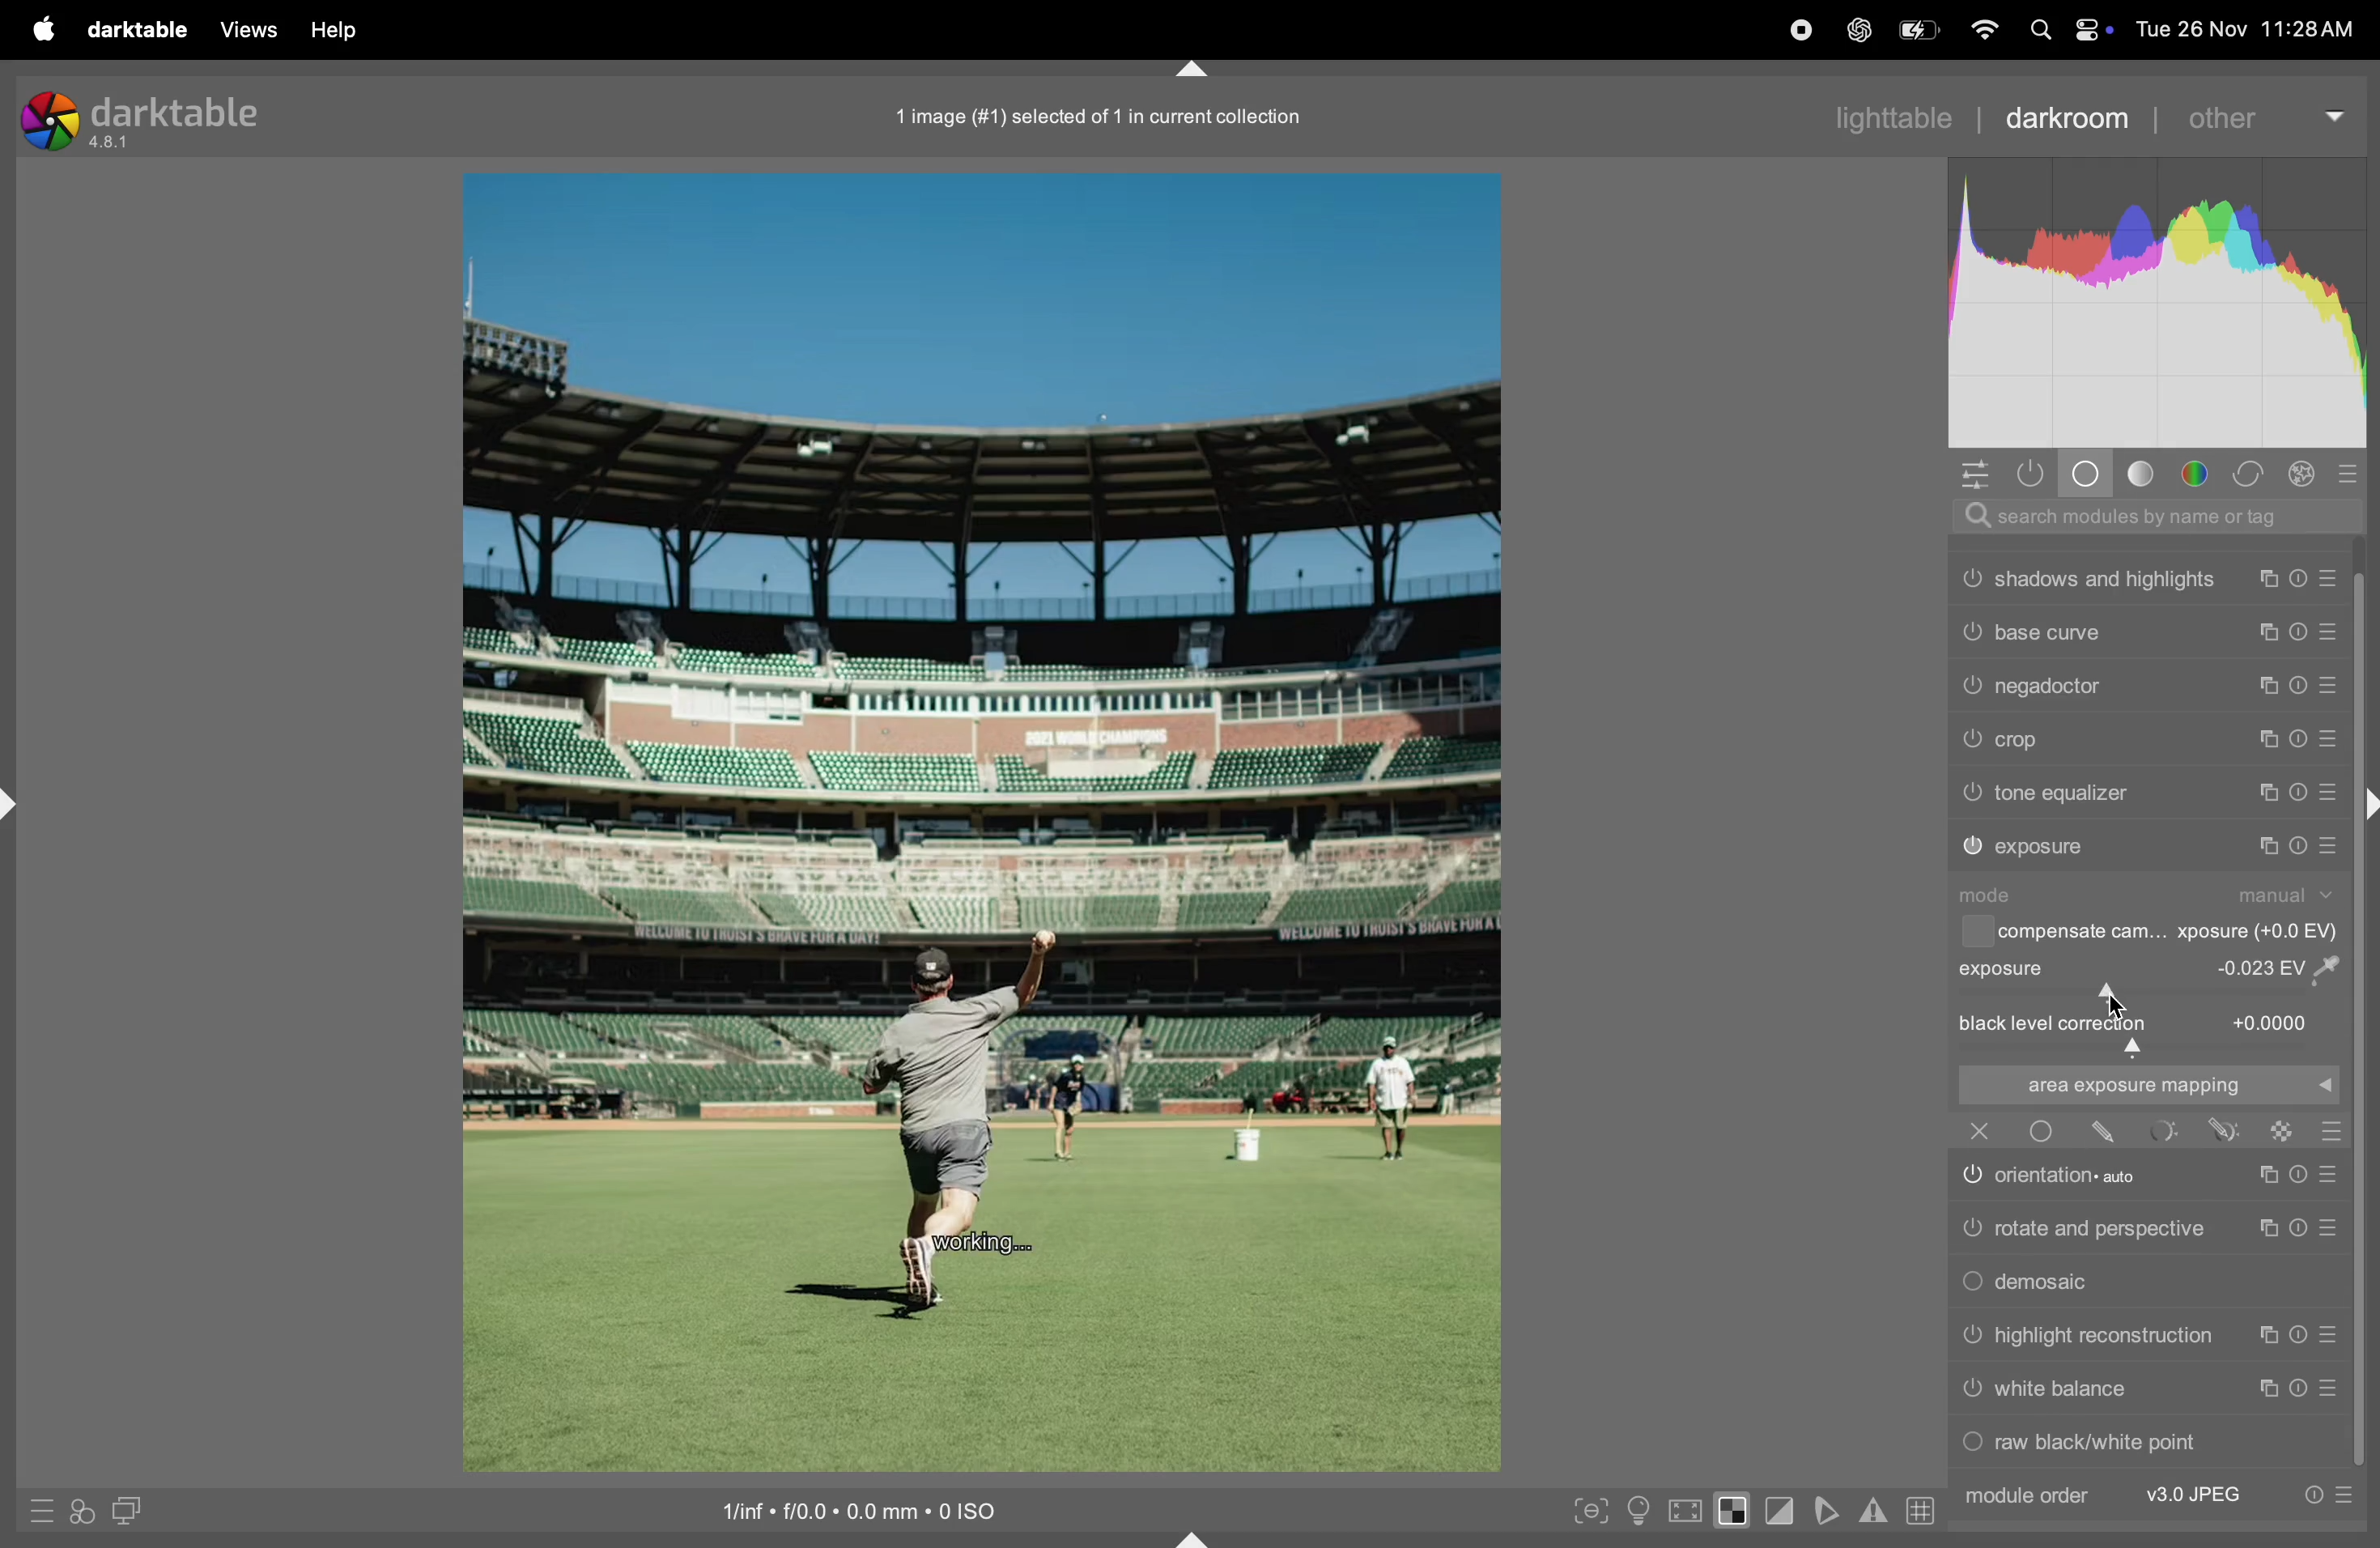  Describe the element at coordinates (1195, 1536) in the screenshot. I see `expand or collapse ` at that location.